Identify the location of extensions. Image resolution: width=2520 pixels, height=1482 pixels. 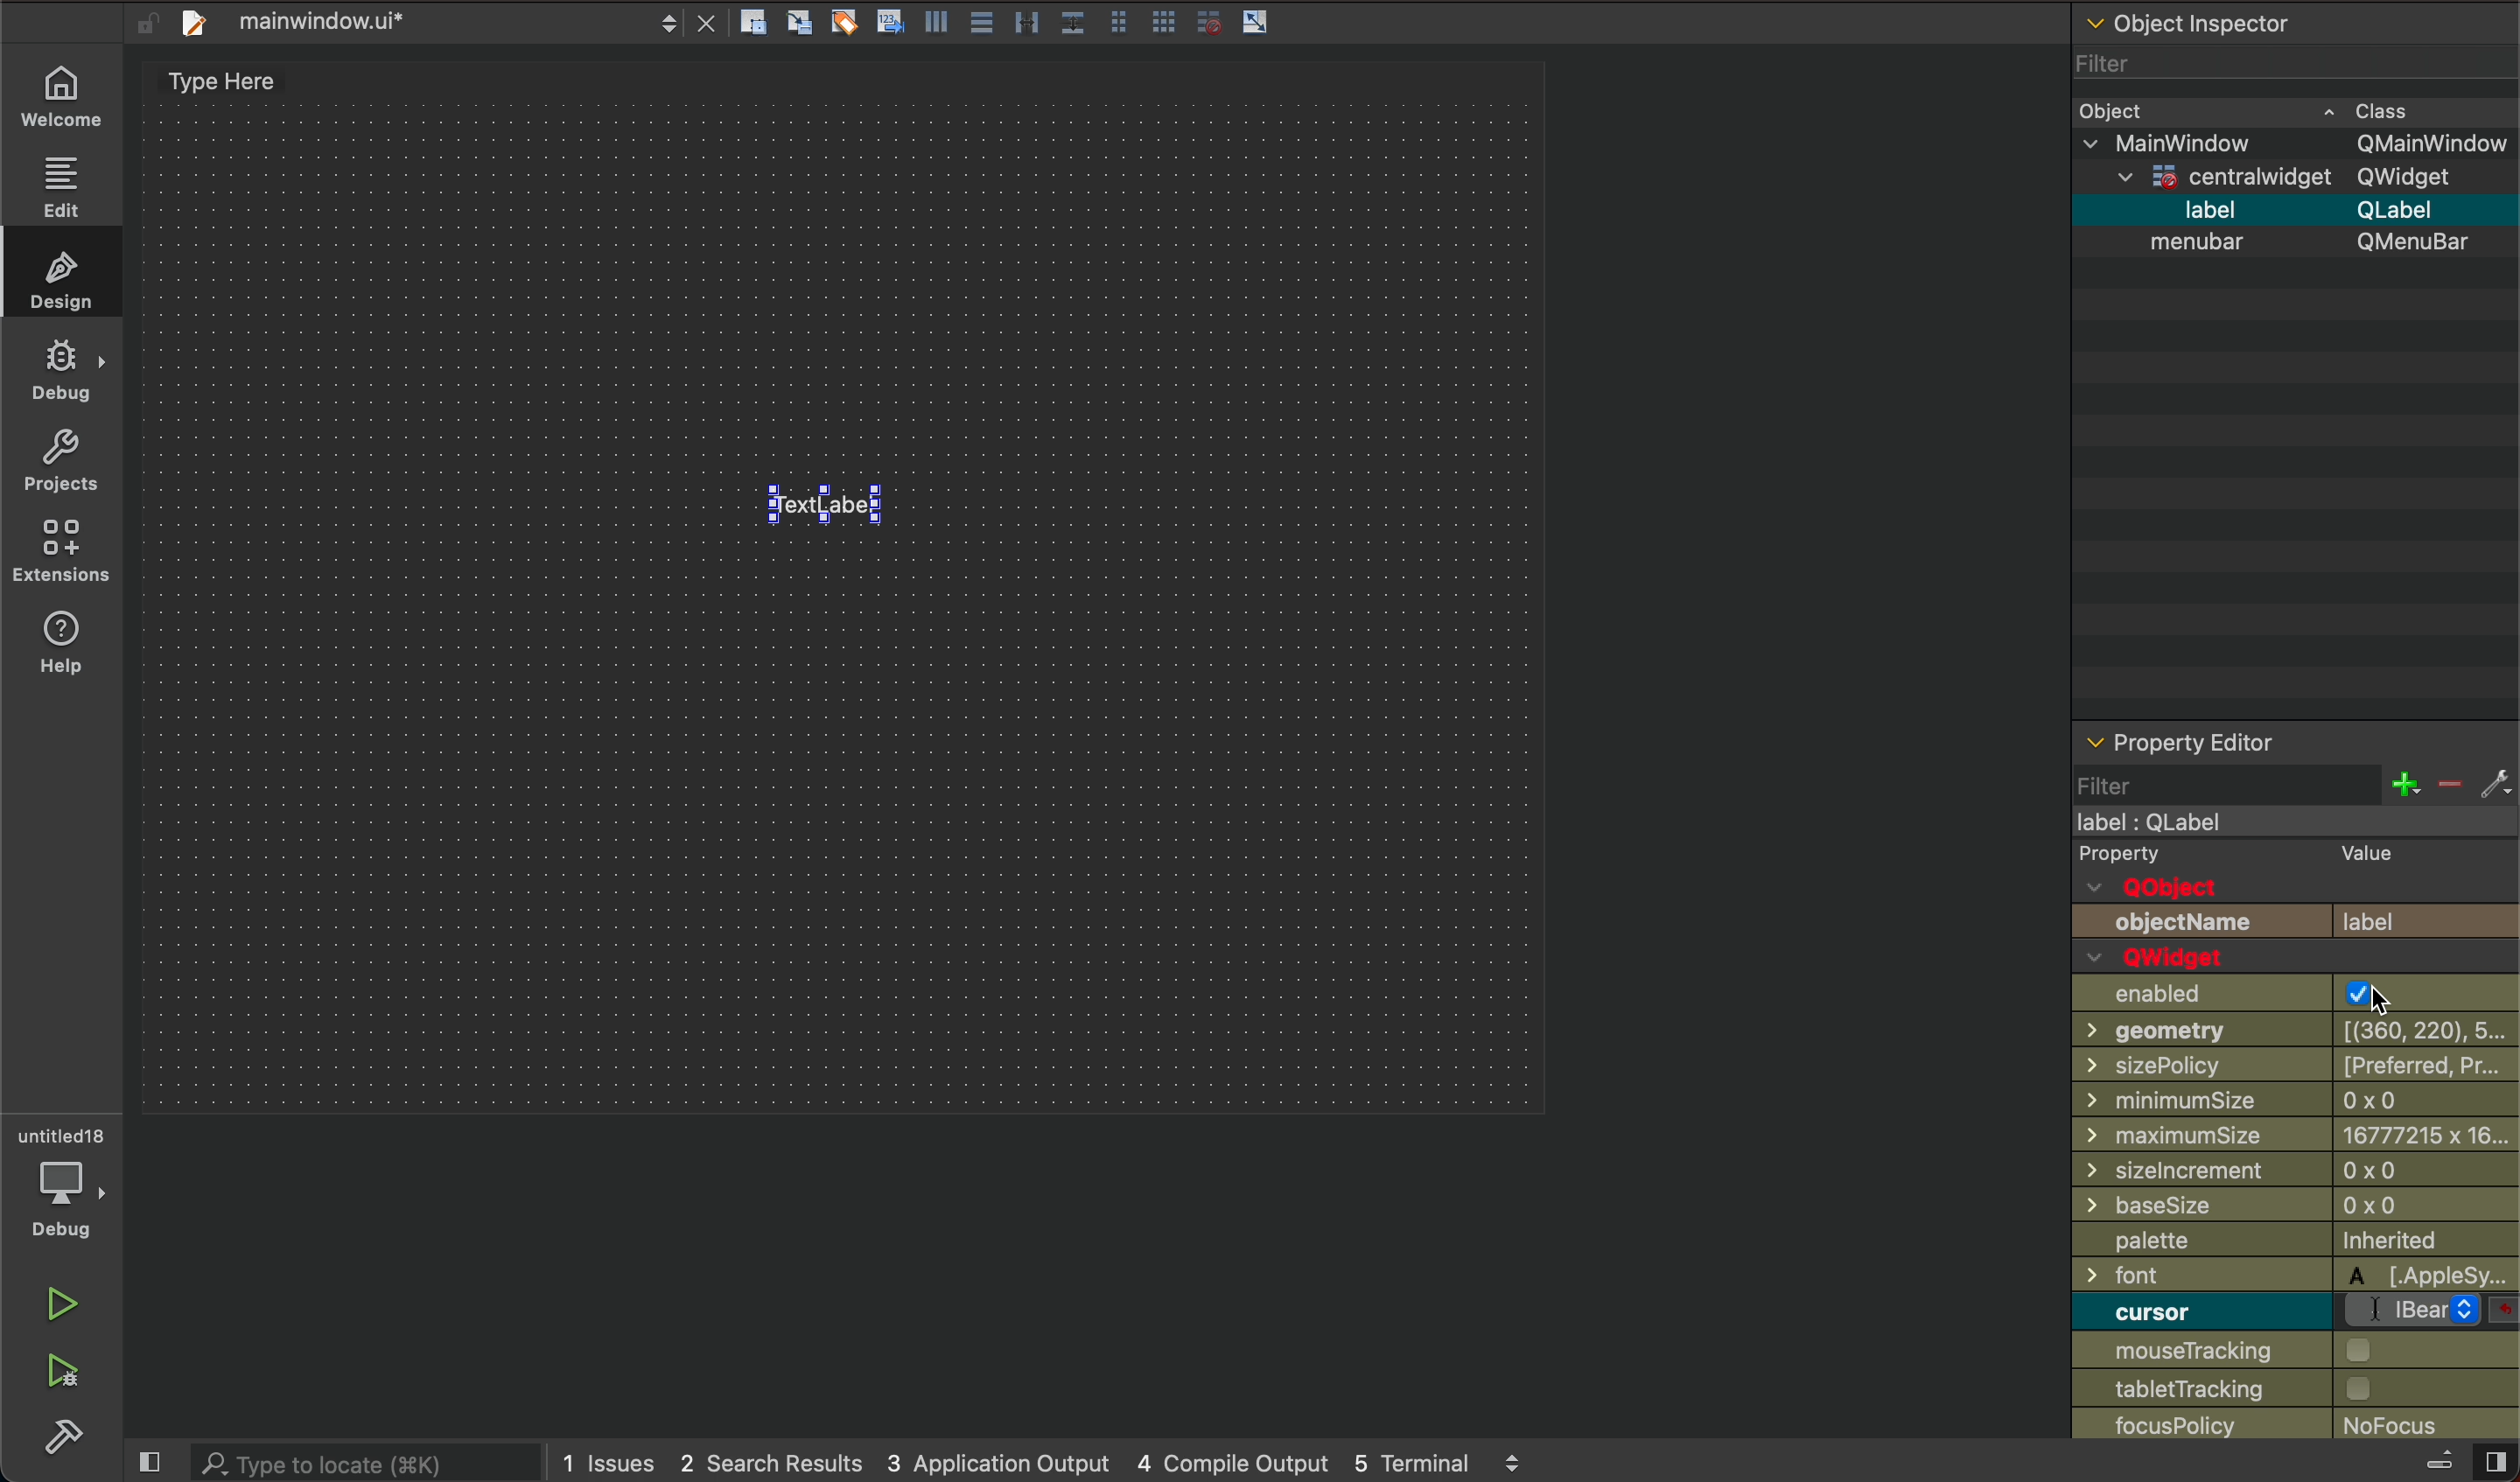
(60, 552).